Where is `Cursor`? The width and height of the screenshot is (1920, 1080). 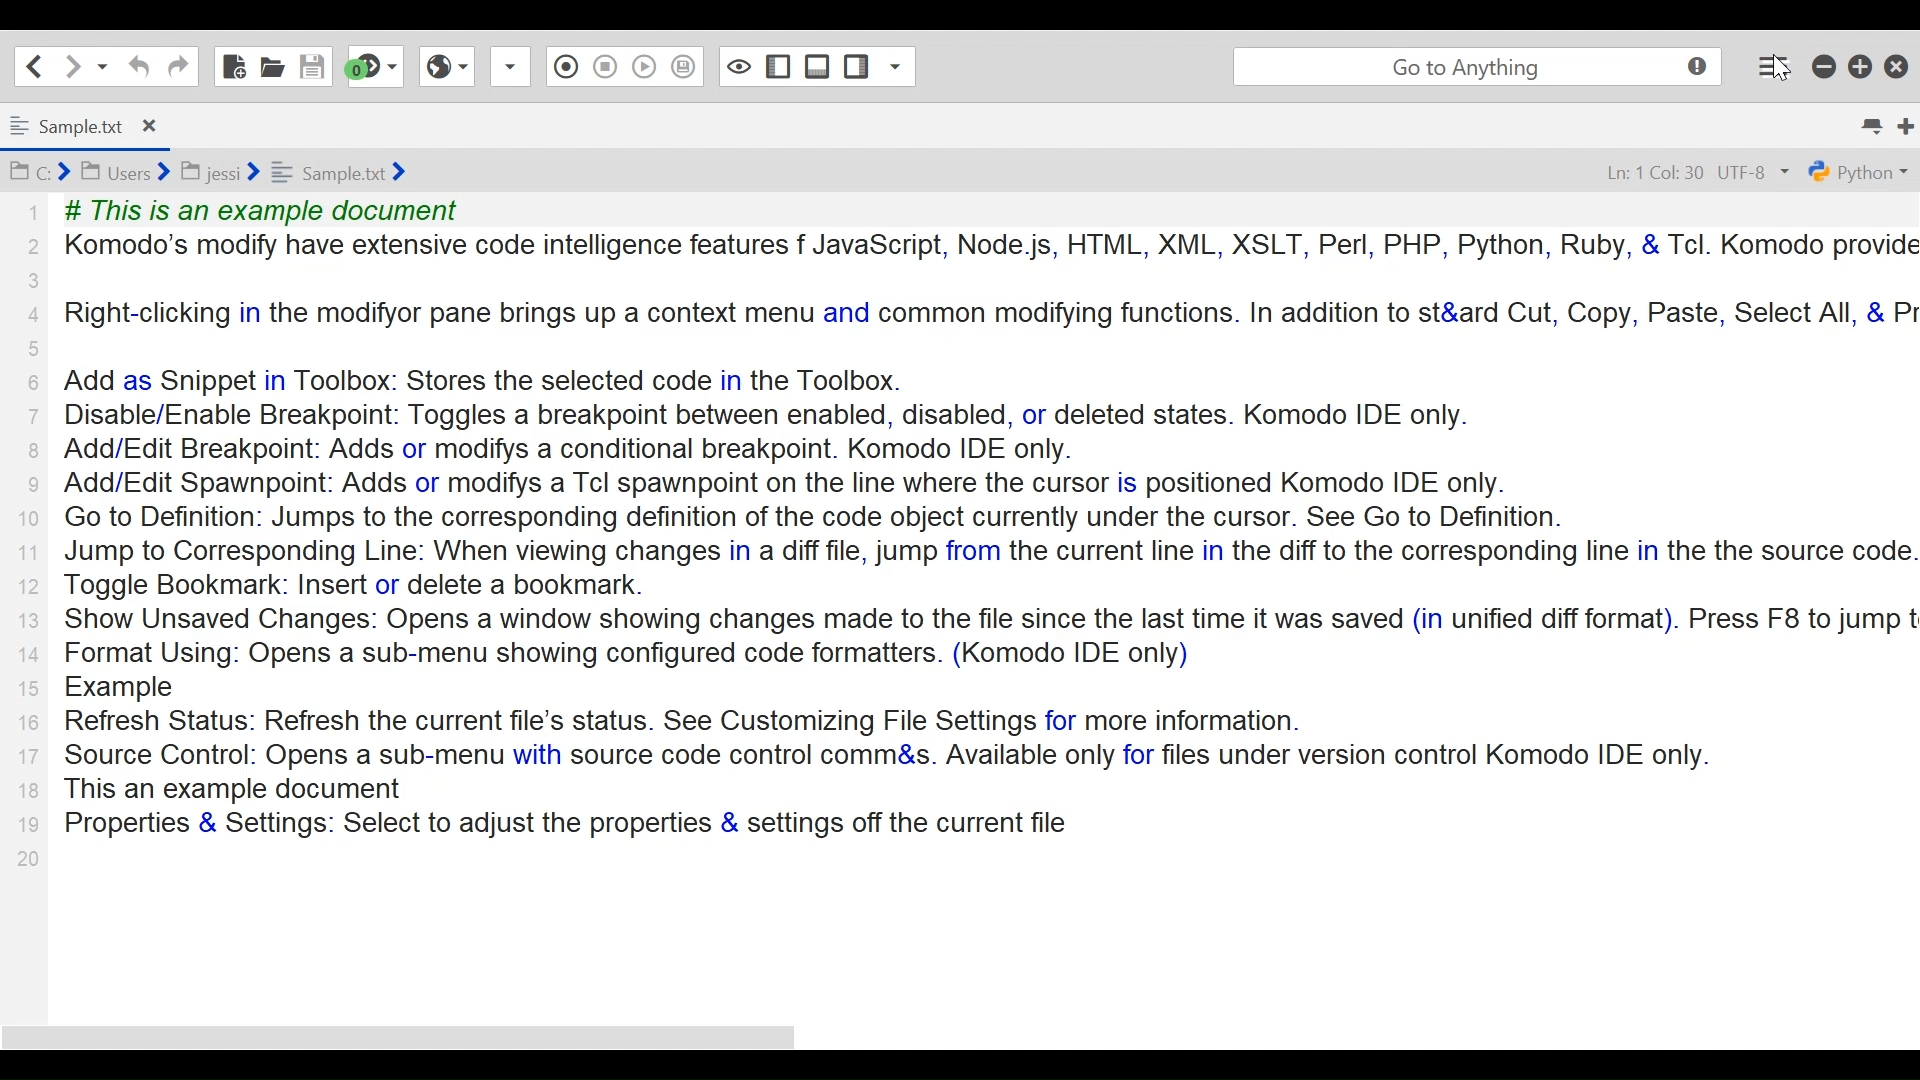 Cursor is located at coordinates (1778, 69).